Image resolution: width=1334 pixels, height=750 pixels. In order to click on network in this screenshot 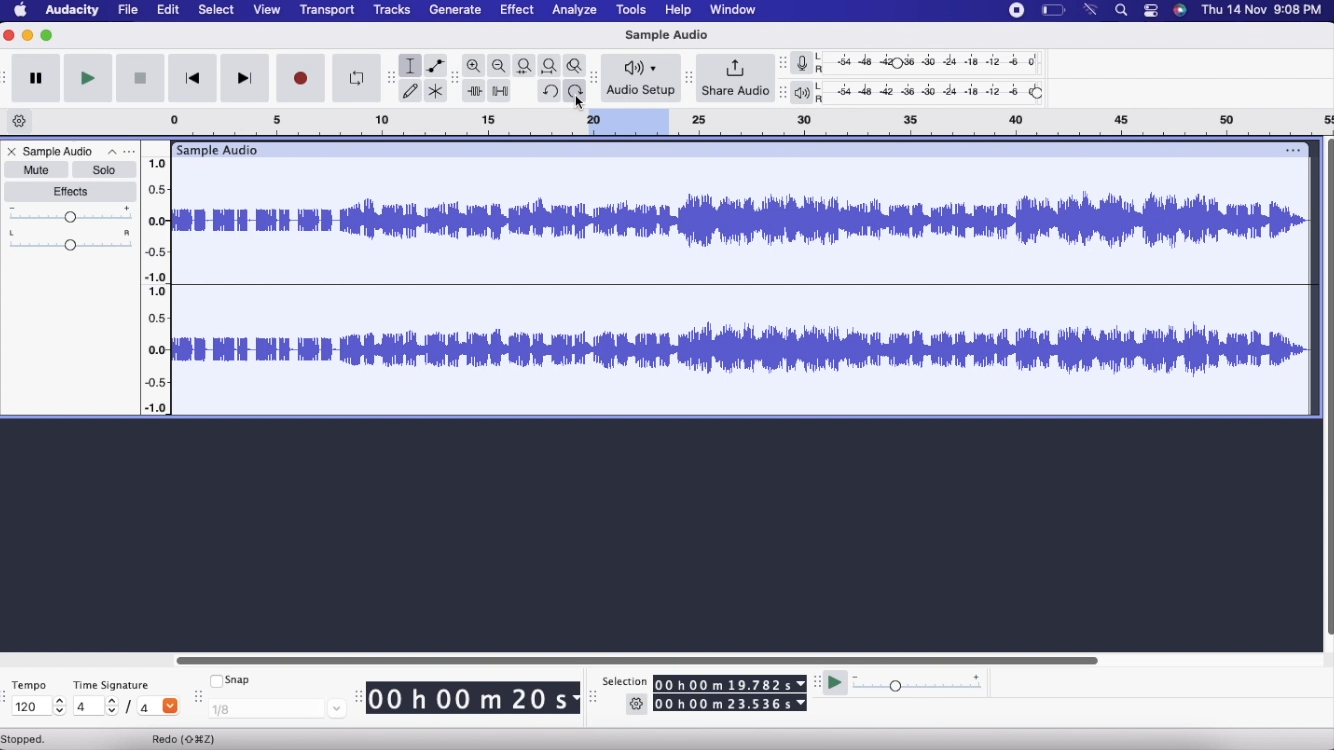, I will do `click(1092, 10)`.